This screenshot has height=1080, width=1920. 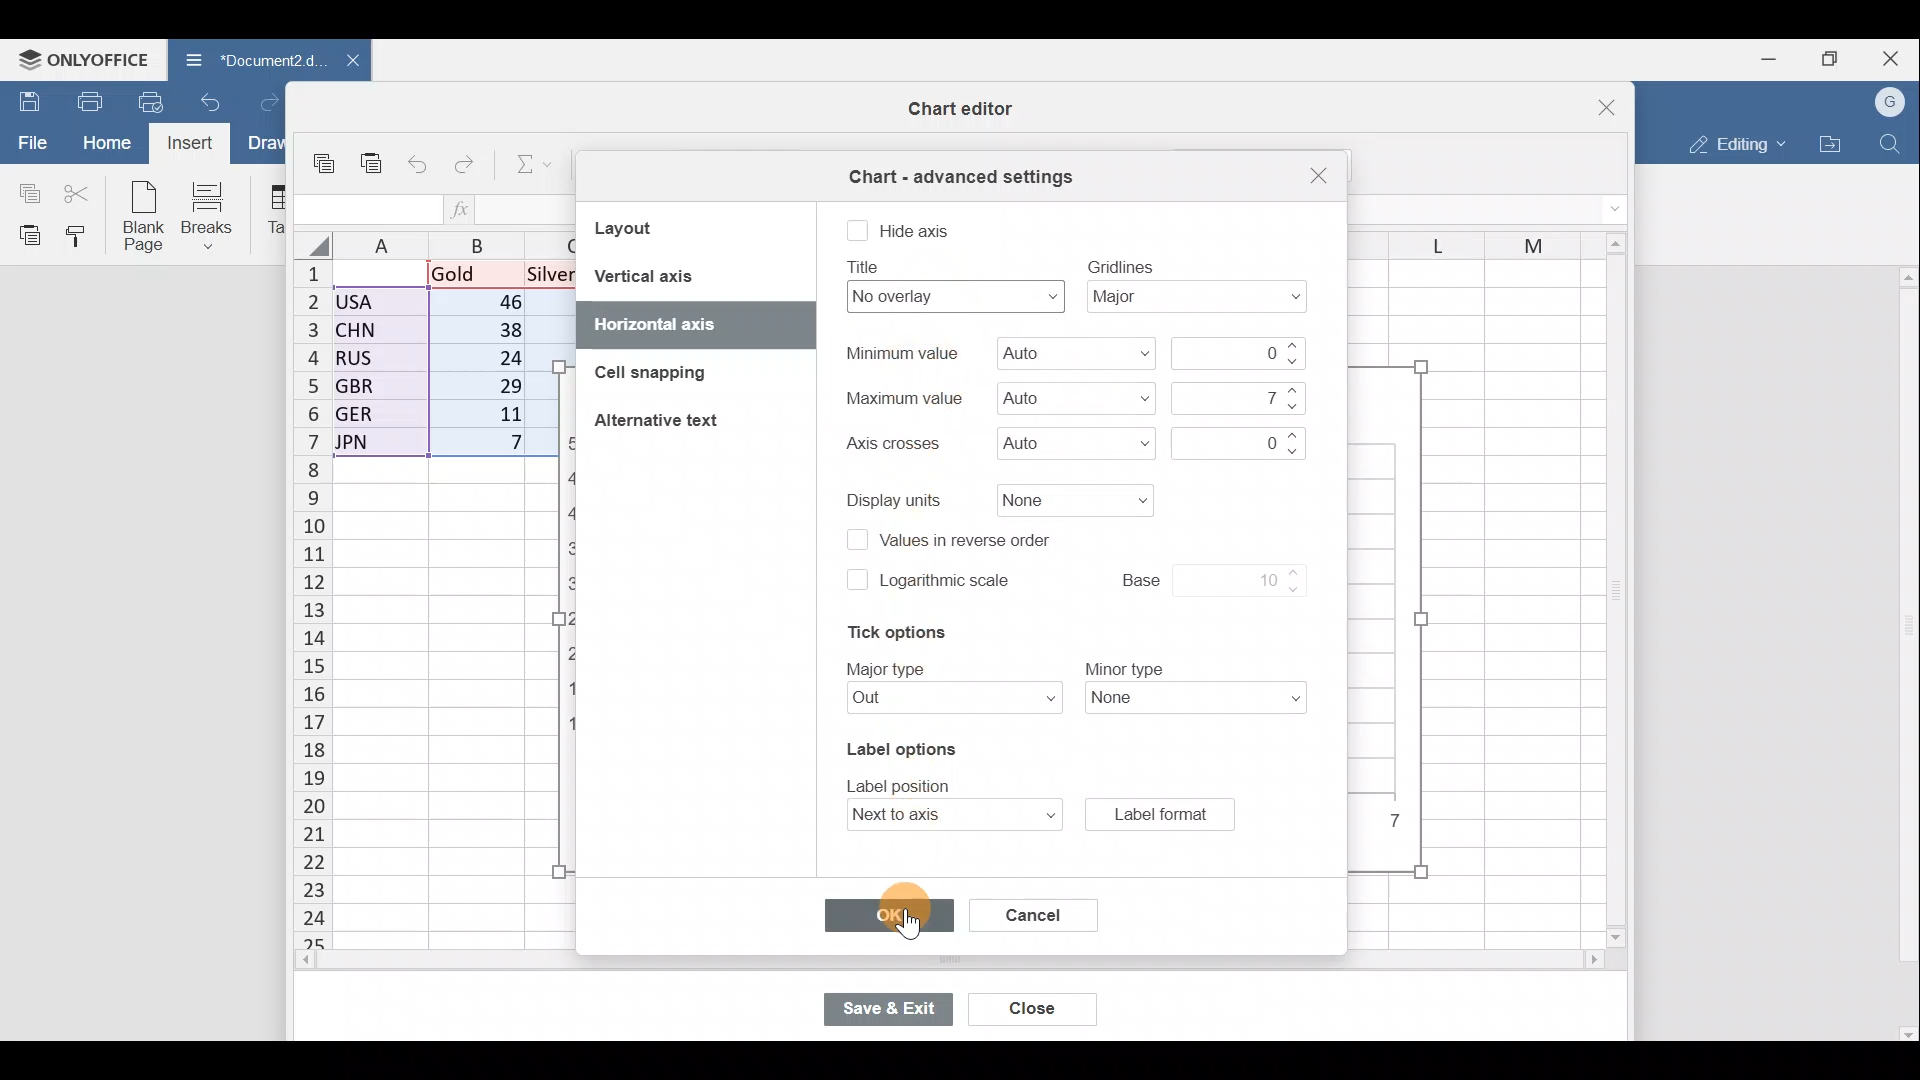 What do you see at coordinates (85, 102) in the screenshot?
I see `Print file` at bounding box center [85, 102].